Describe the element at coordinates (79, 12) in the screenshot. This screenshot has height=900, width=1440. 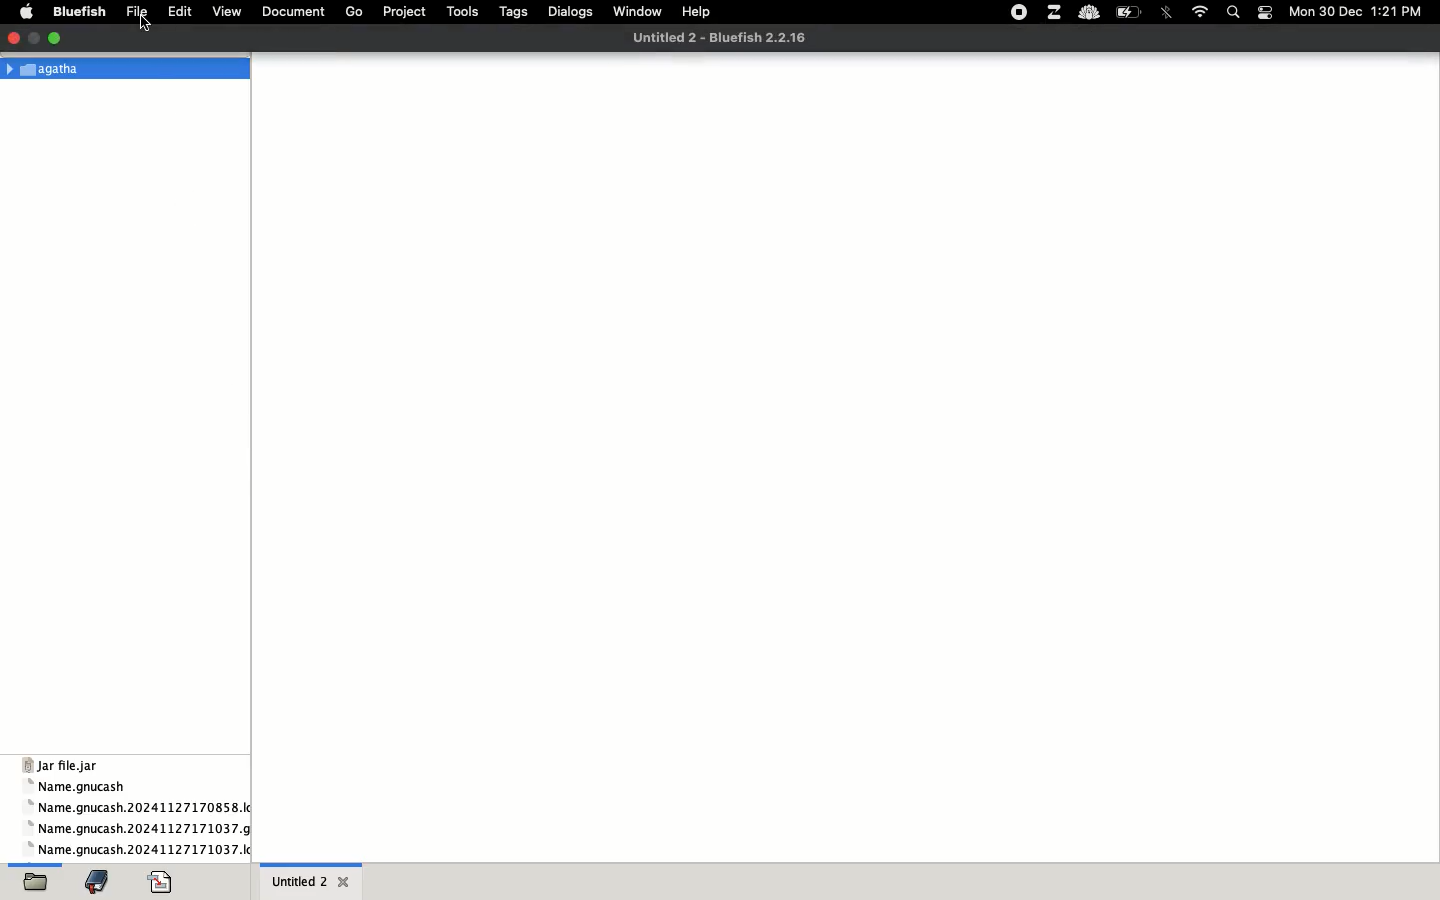
I see `bluefish` at that location.